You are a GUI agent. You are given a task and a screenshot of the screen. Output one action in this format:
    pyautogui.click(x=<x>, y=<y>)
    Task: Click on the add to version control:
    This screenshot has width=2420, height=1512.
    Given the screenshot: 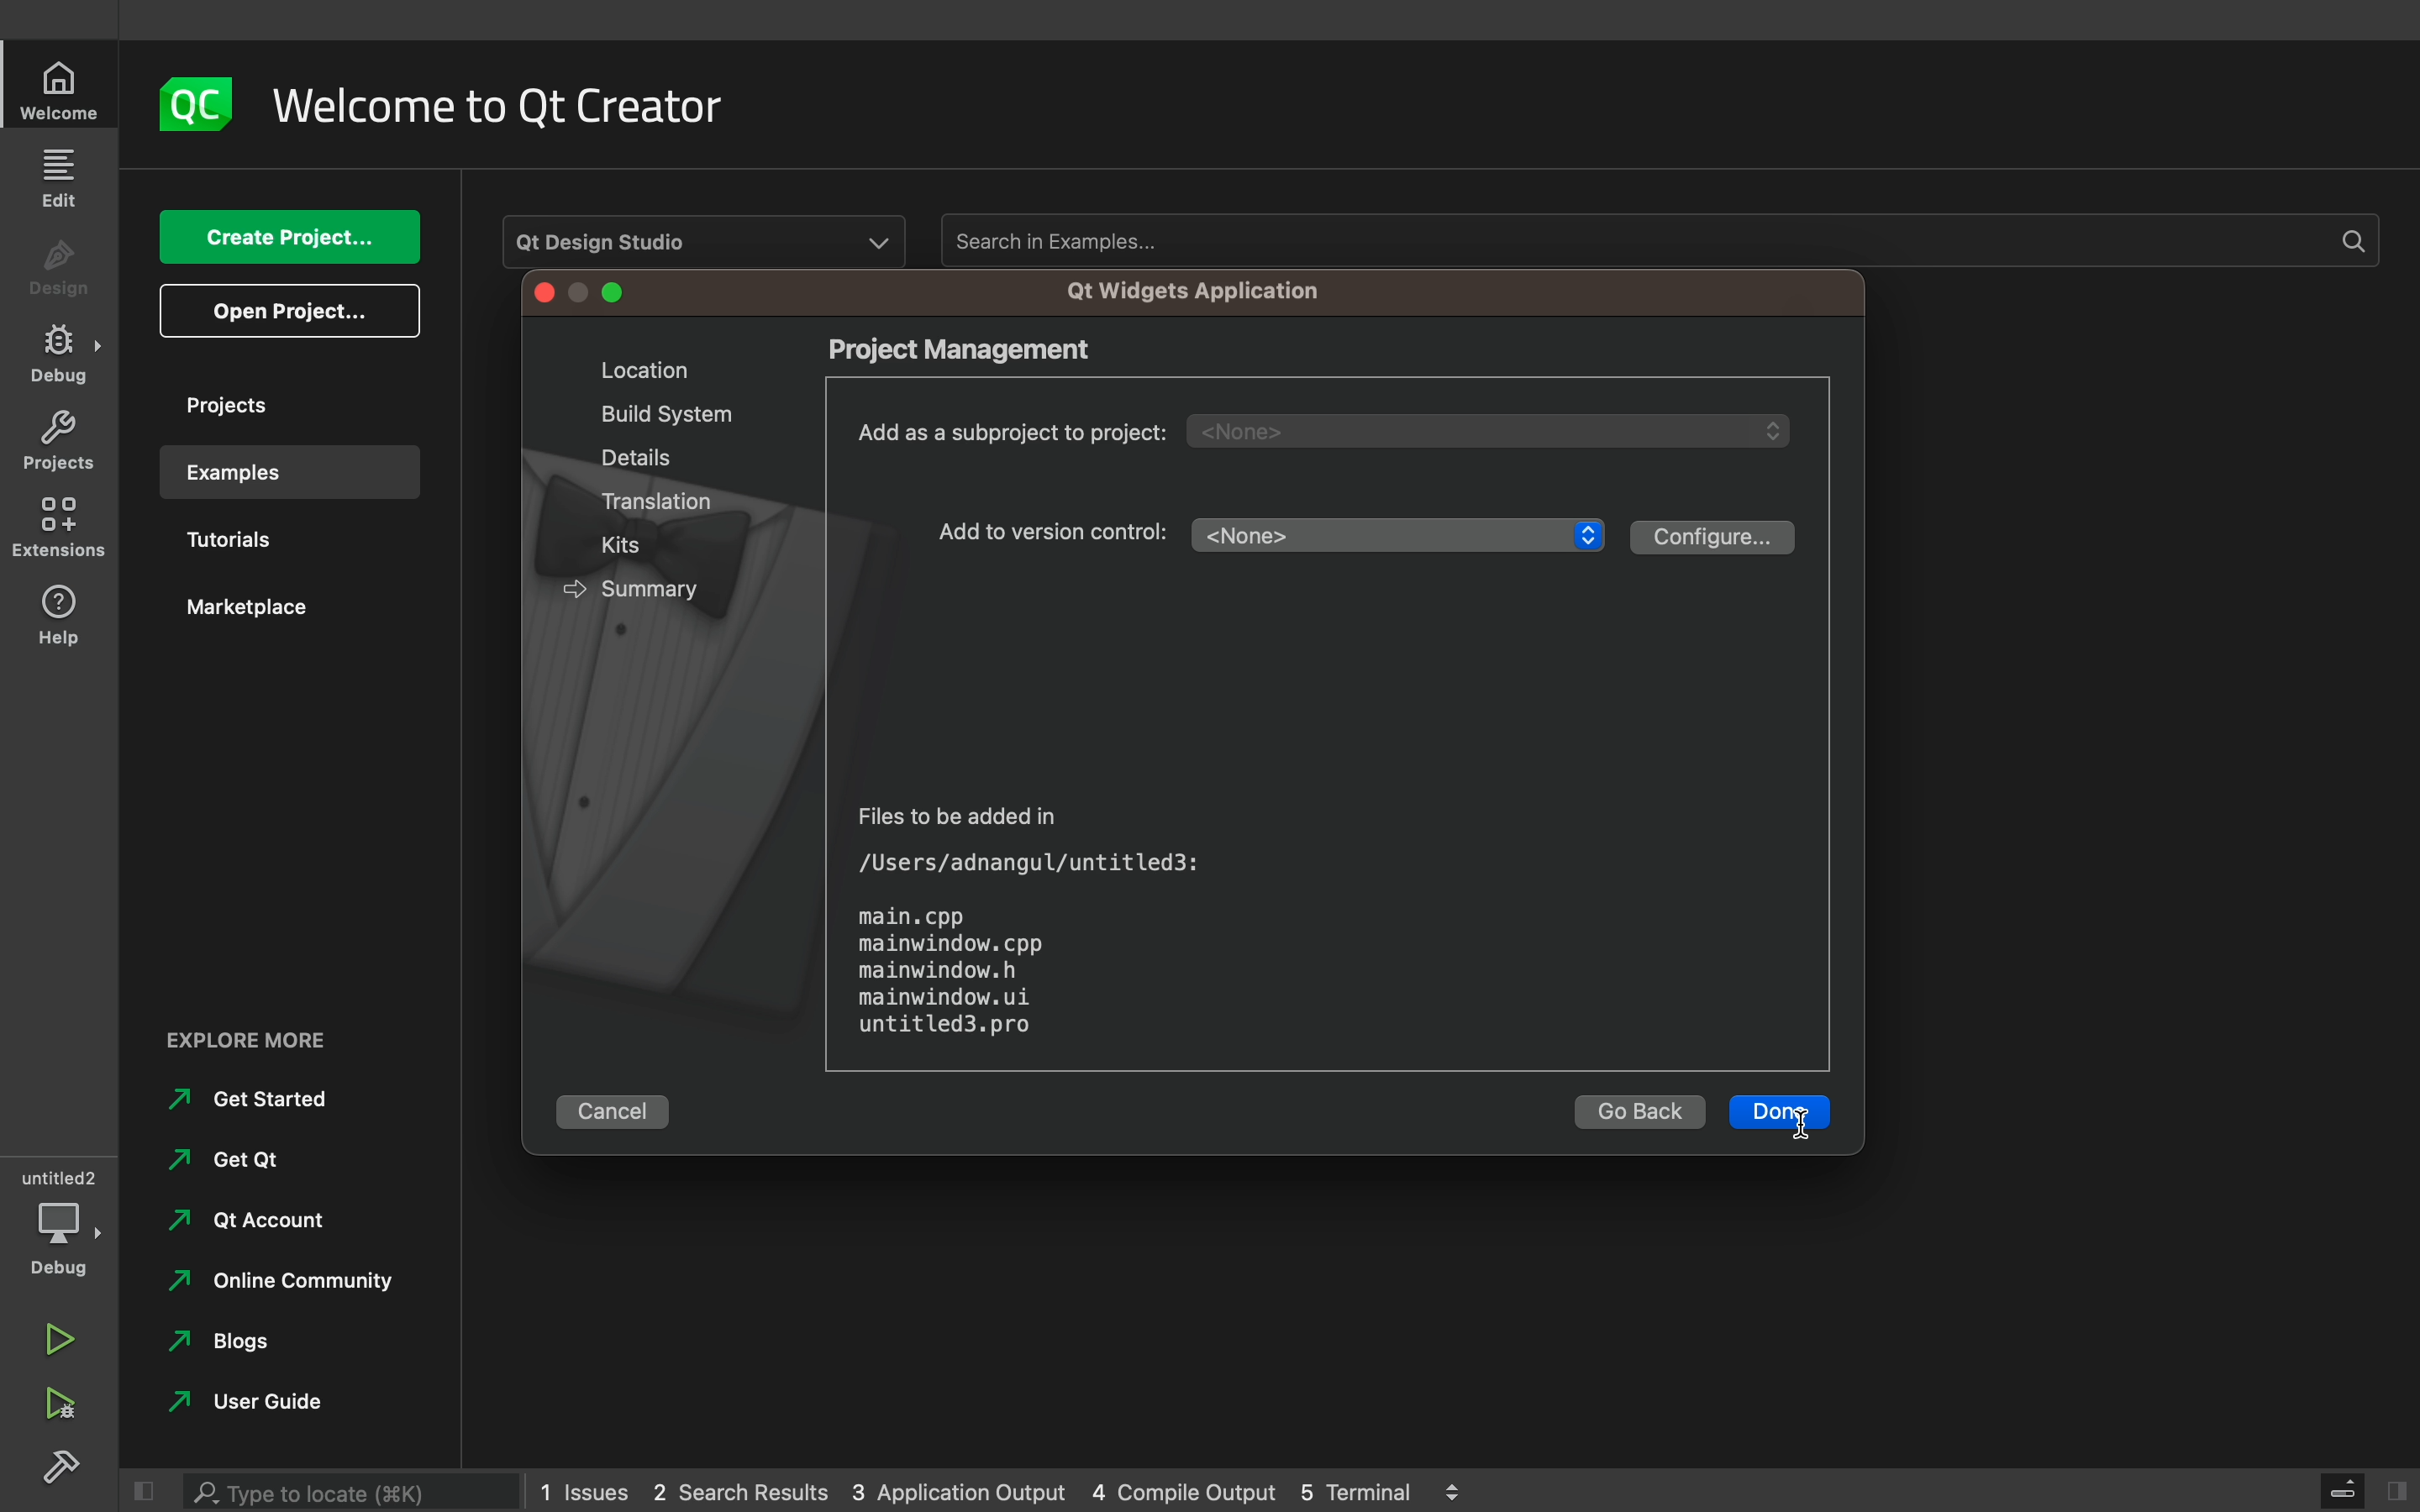 What is the action you would take?
    pyautogui.click(x=1056, y=530)
    